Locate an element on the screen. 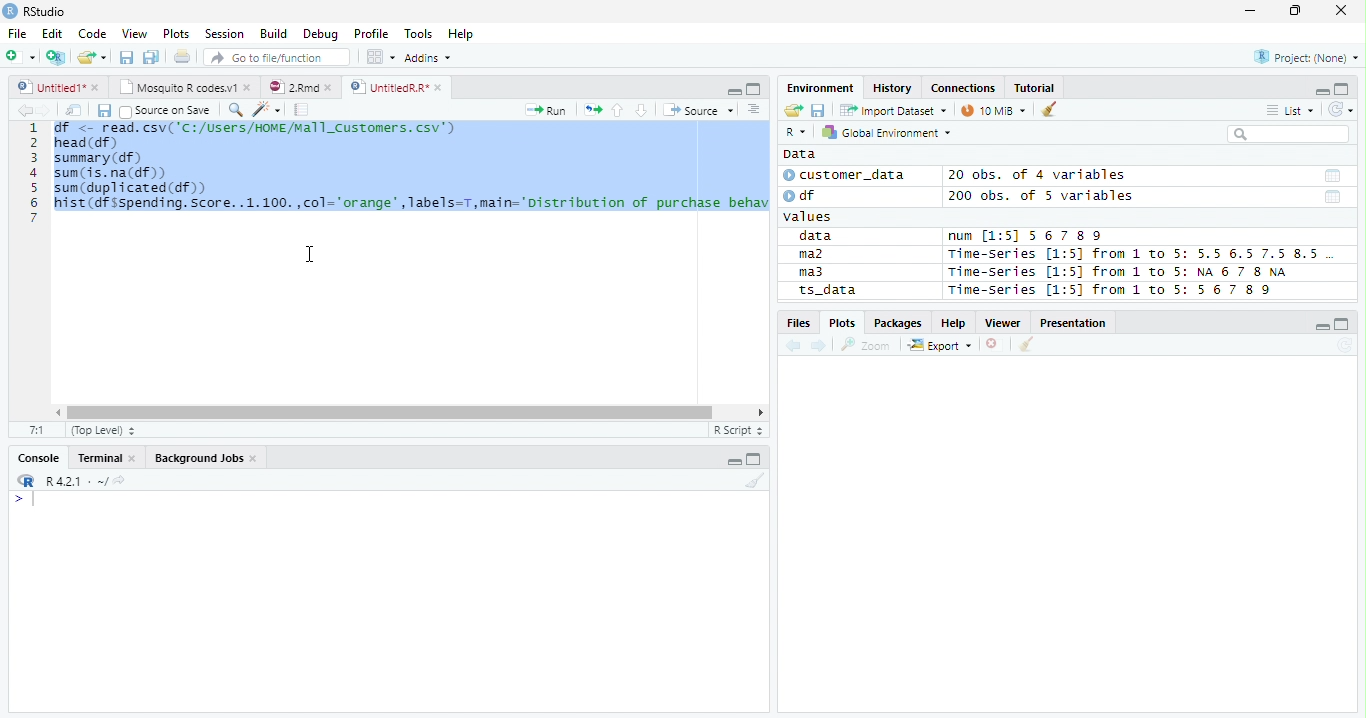 The height and width of the screenshot is (718, 1366). Typing indicator is located at coordinates (33, 500).